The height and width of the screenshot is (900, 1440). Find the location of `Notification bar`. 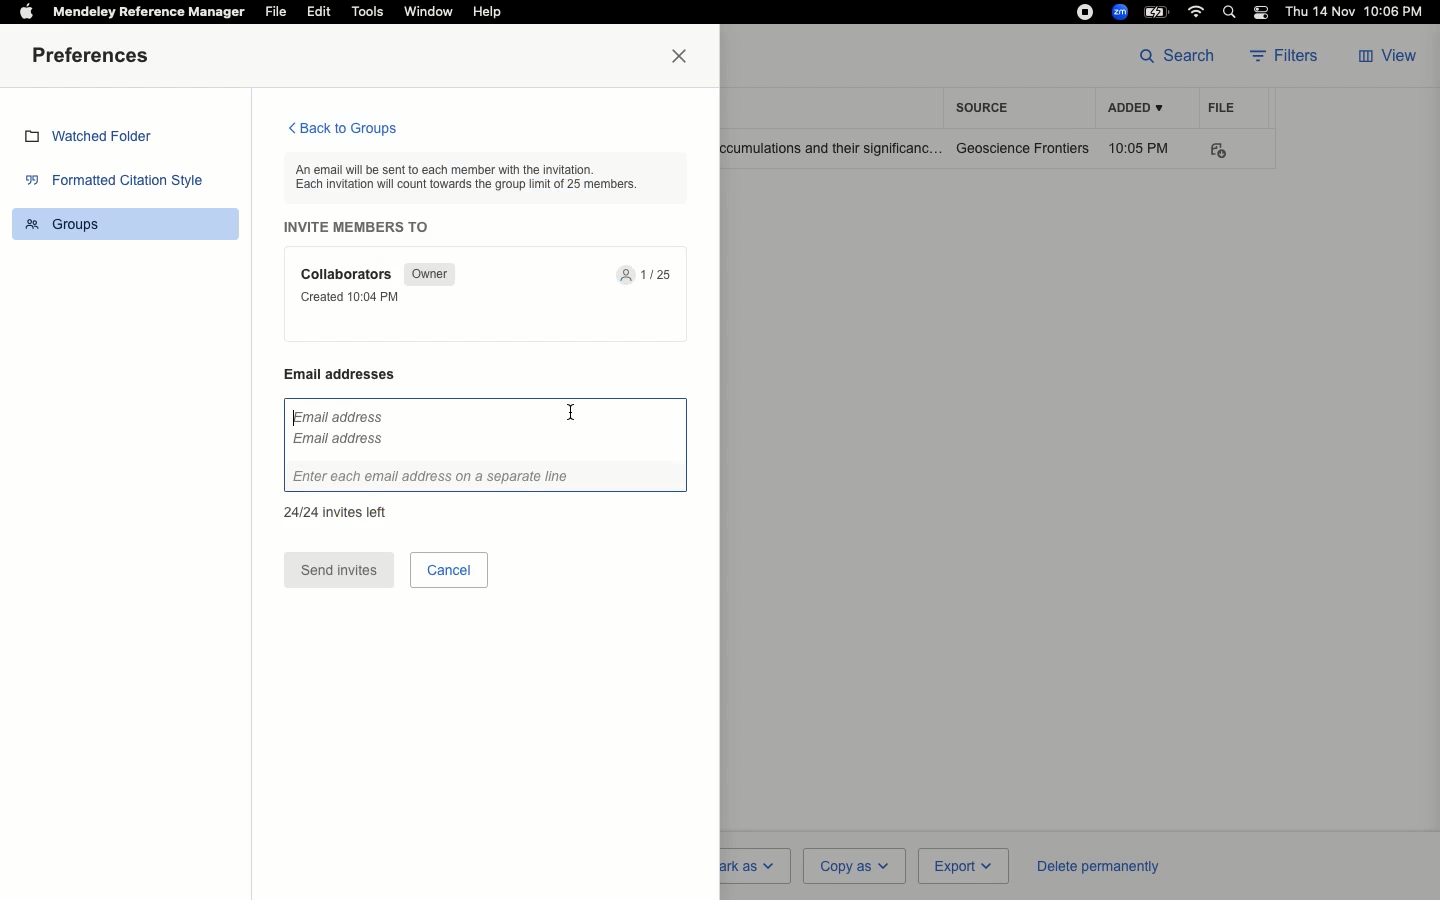

Notification bar is located at coordinates (1262, 14).